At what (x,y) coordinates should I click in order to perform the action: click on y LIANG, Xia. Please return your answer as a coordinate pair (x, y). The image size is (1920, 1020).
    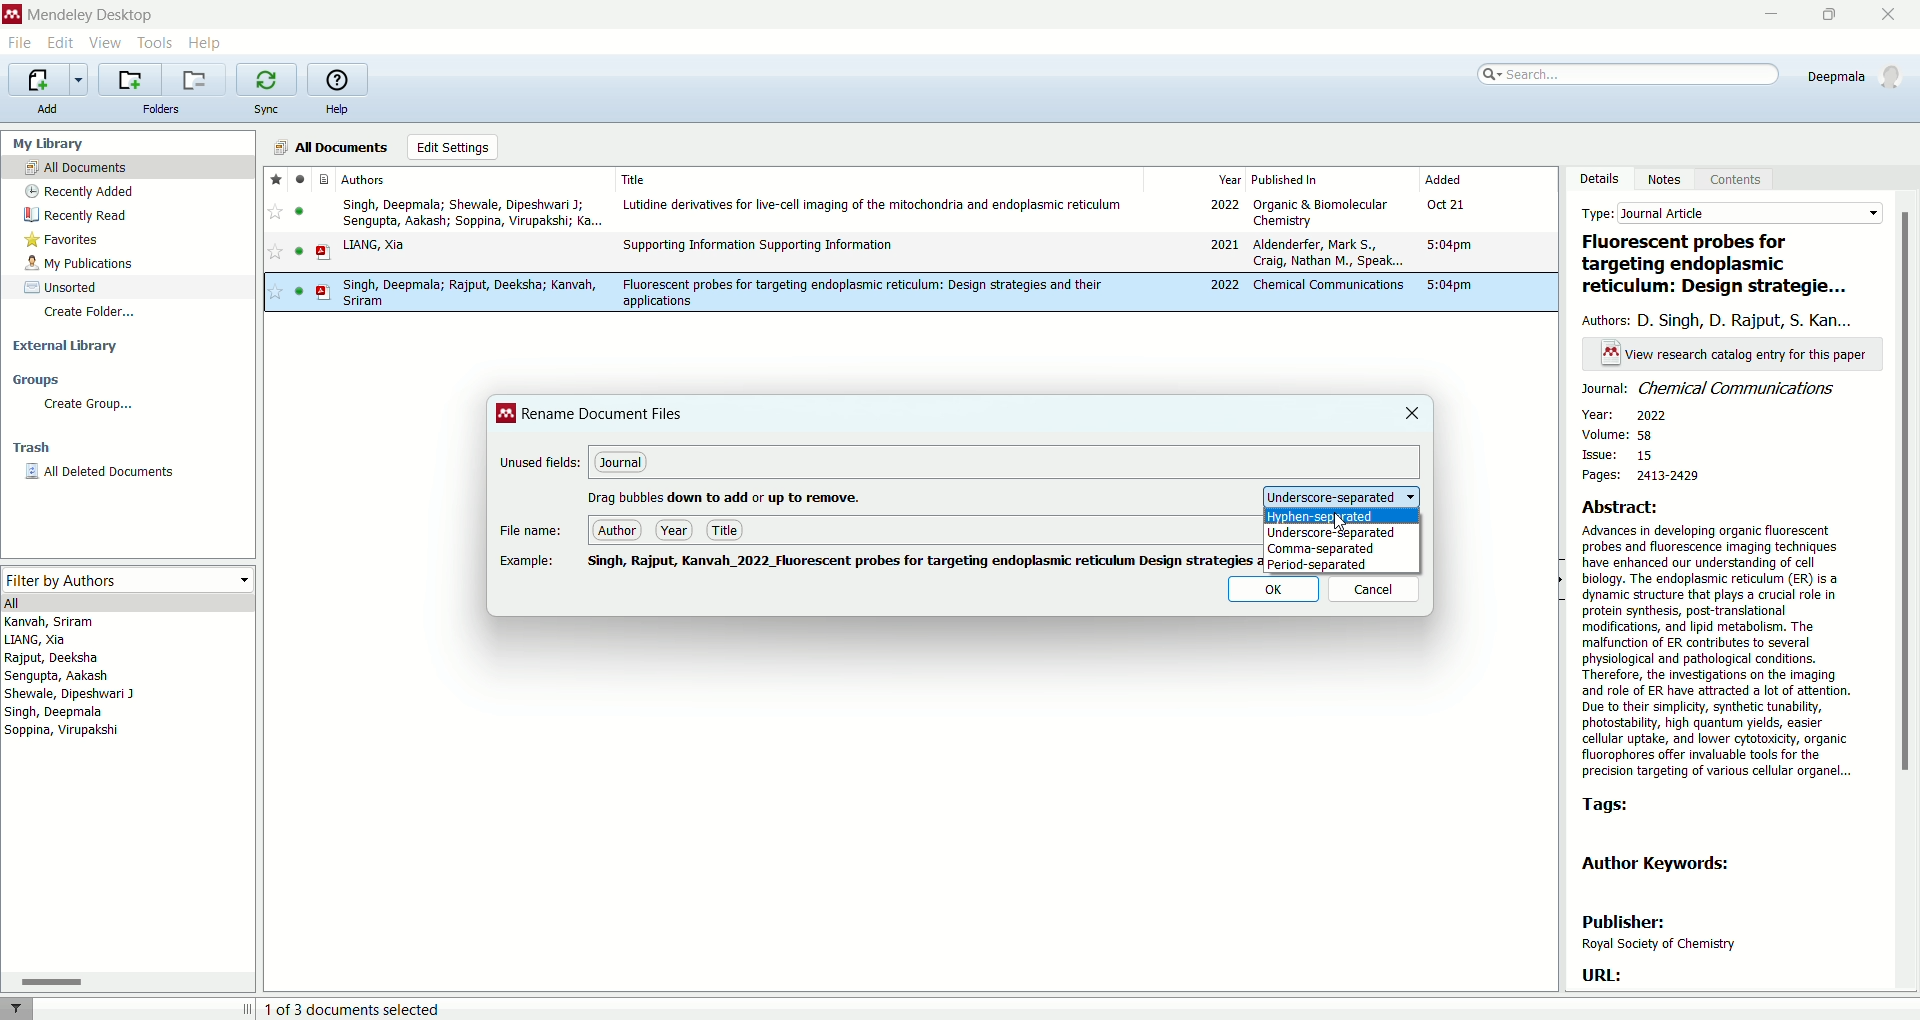
    Looking at the image, I should click on (389, 245).